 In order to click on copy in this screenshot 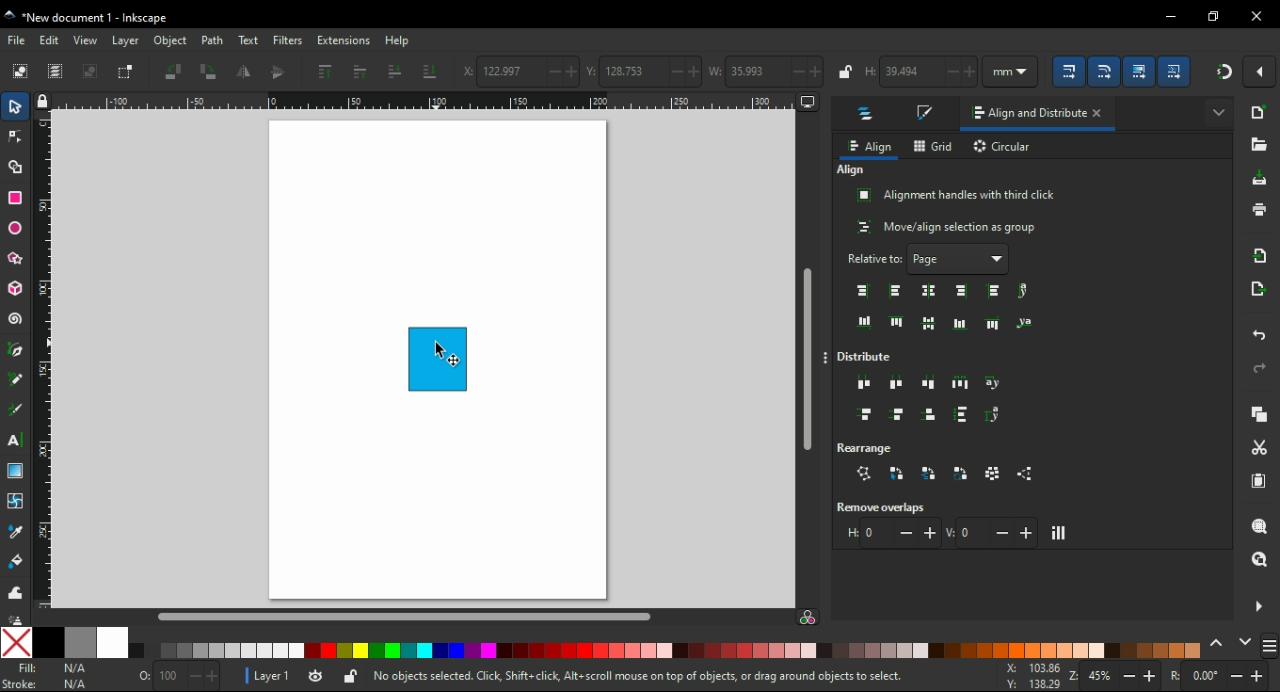, I will do `click(1258, 416)`.